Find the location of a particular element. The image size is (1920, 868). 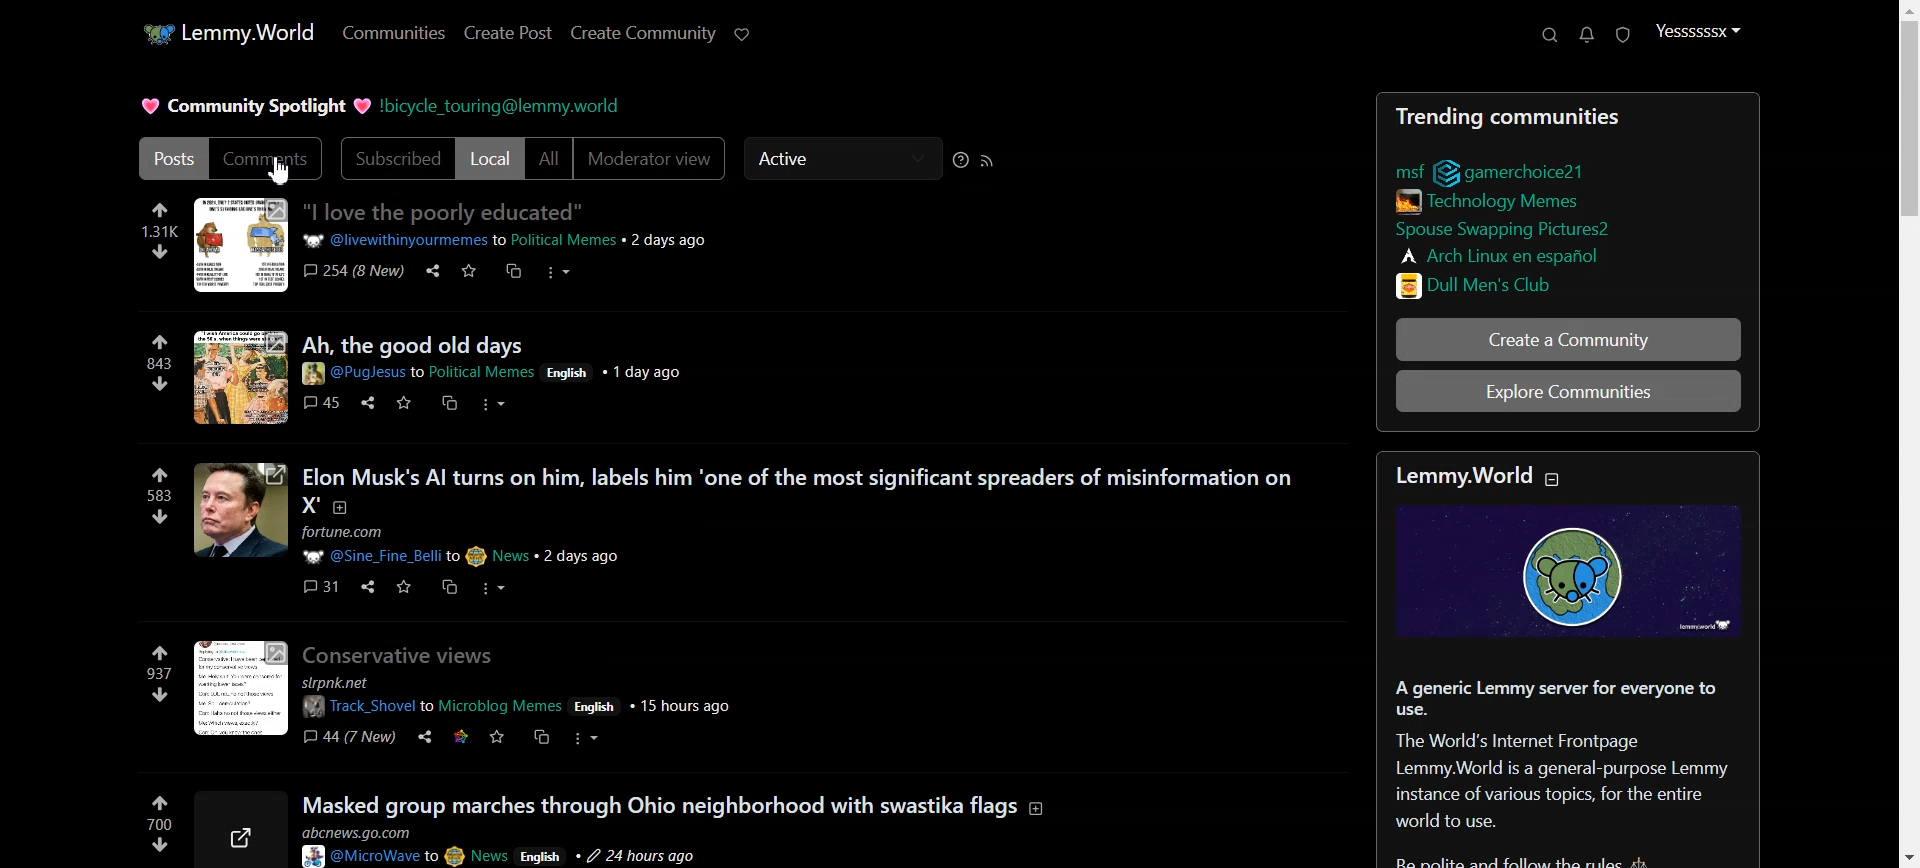

Moderator view is located at coordinates (651, 160).